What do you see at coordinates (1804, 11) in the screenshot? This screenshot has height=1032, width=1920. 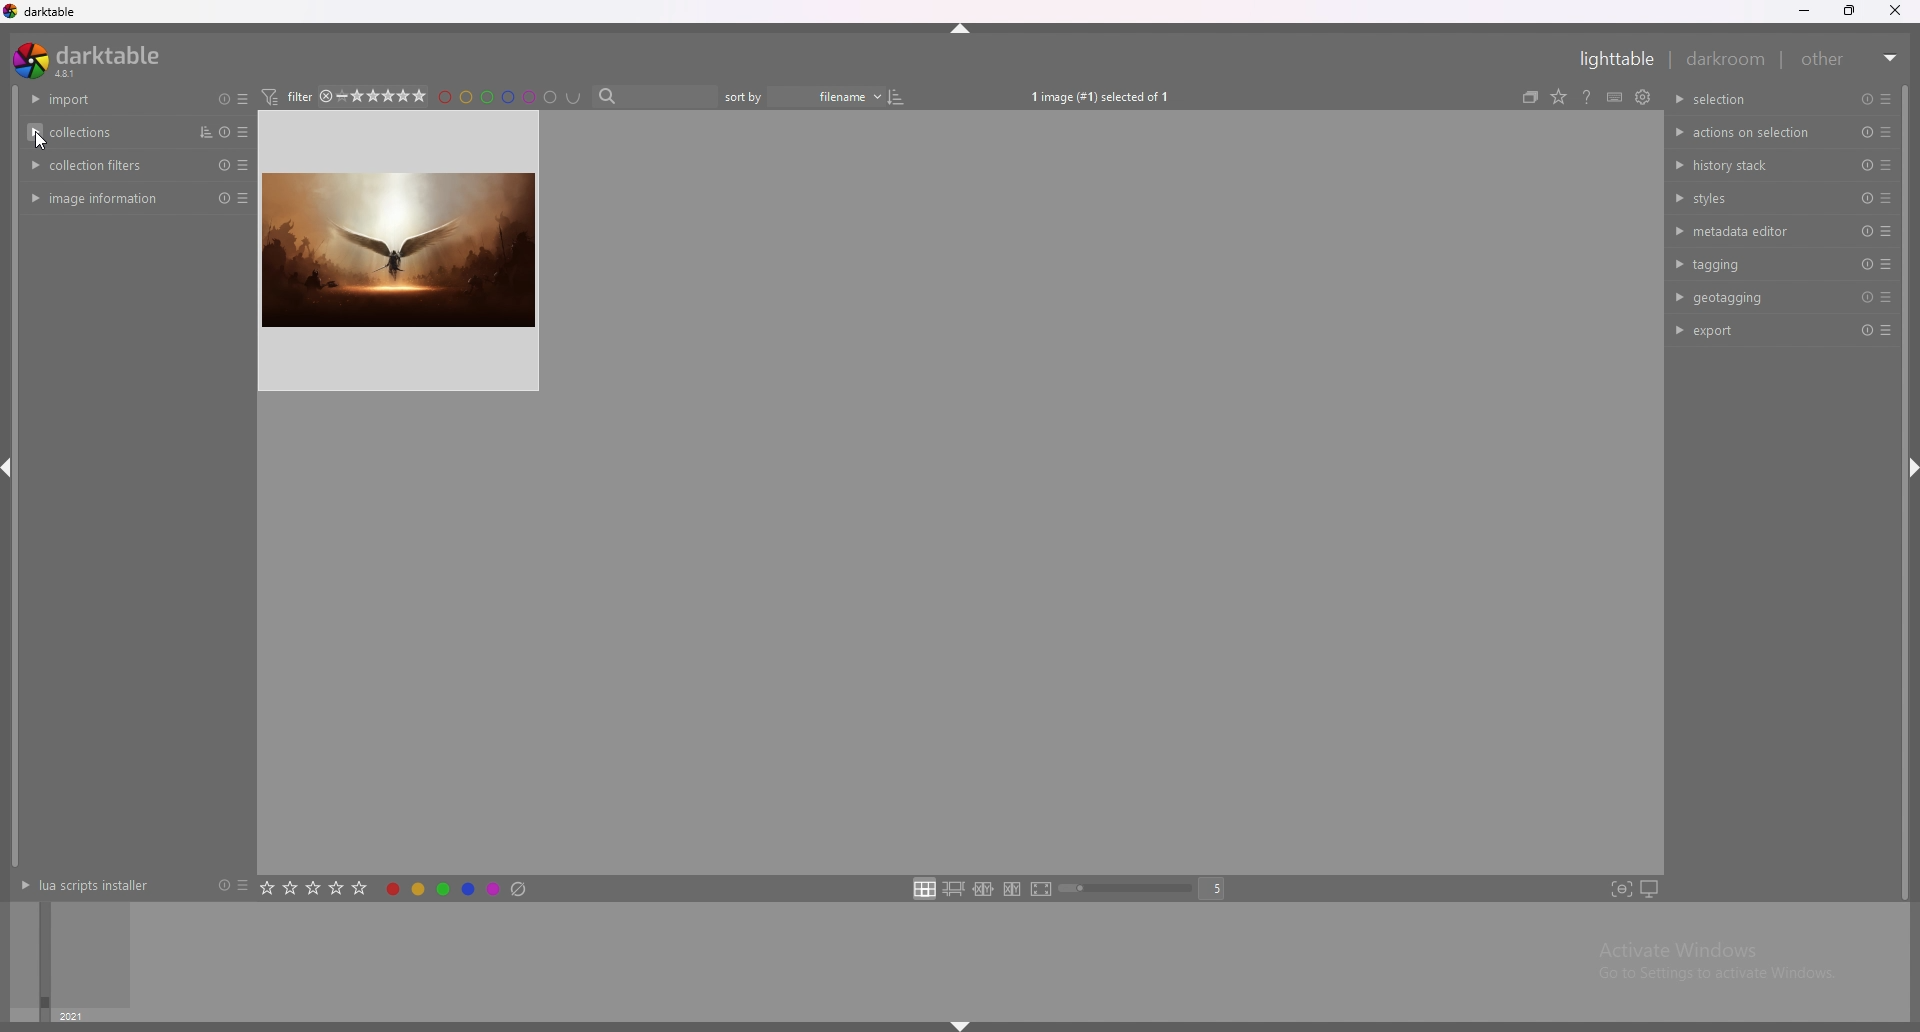 I see `minimize` at bounding box center [1804, 11].